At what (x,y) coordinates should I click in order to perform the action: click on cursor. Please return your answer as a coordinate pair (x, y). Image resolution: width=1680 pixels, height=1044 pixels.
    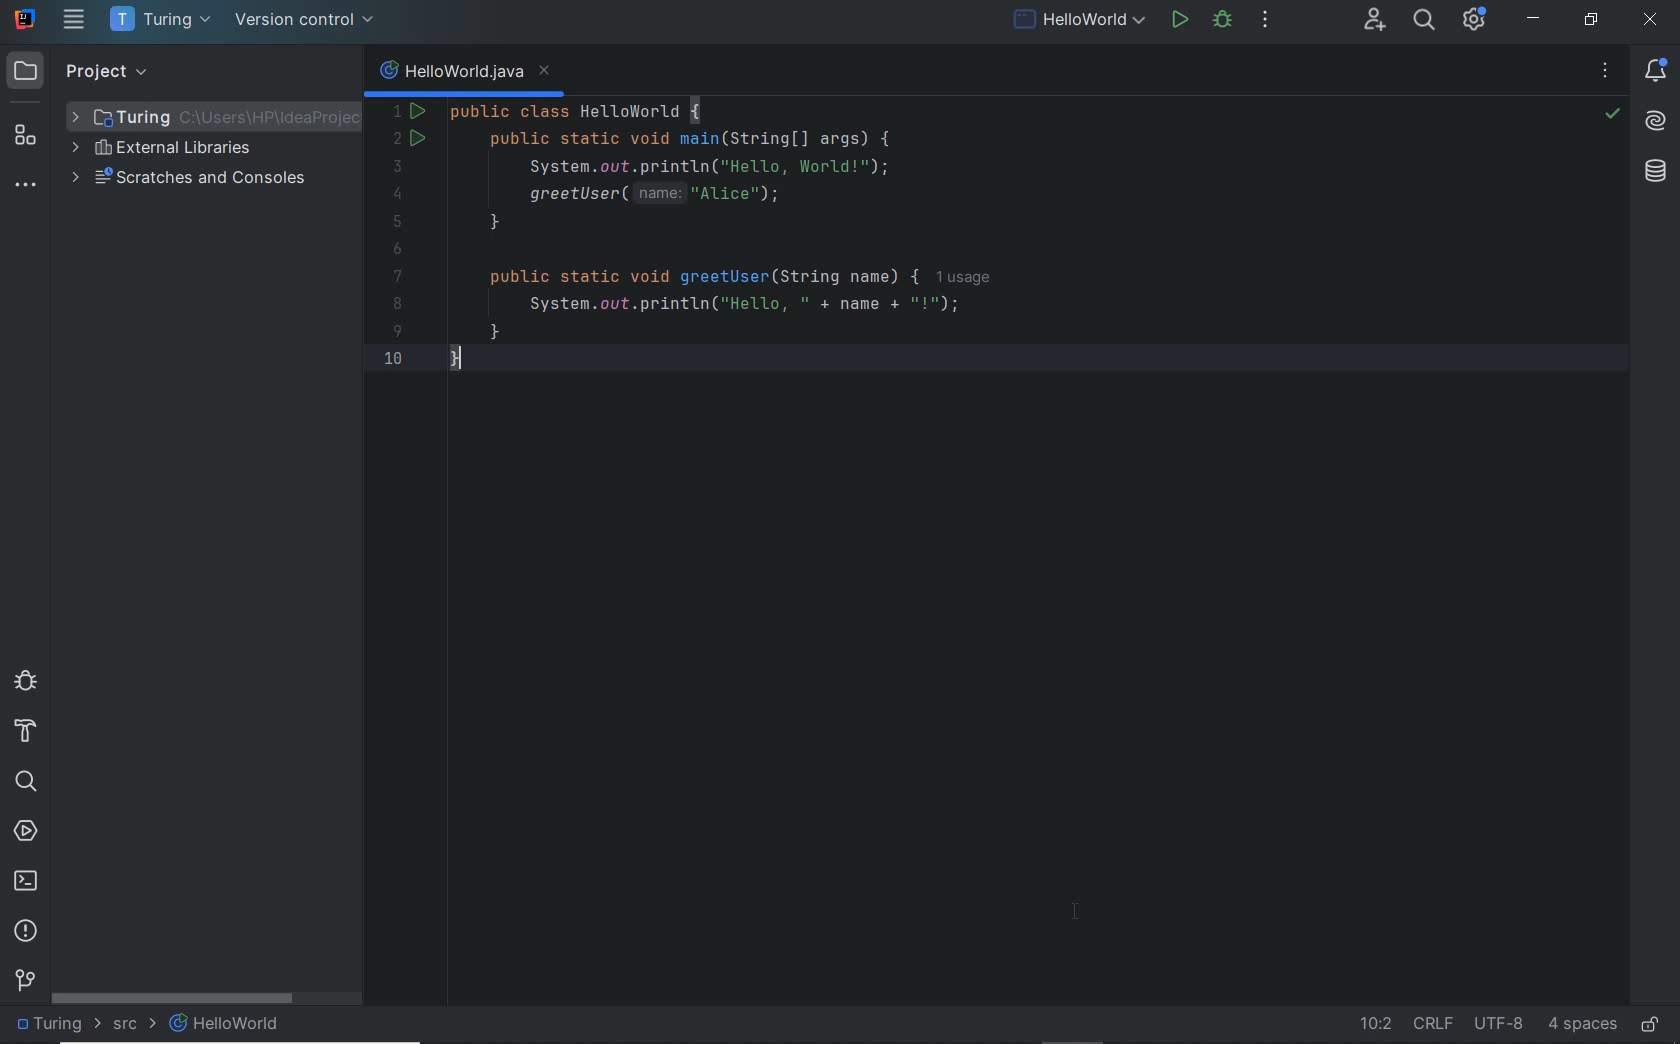
    Looking at the image, I should click on (1064, 909).